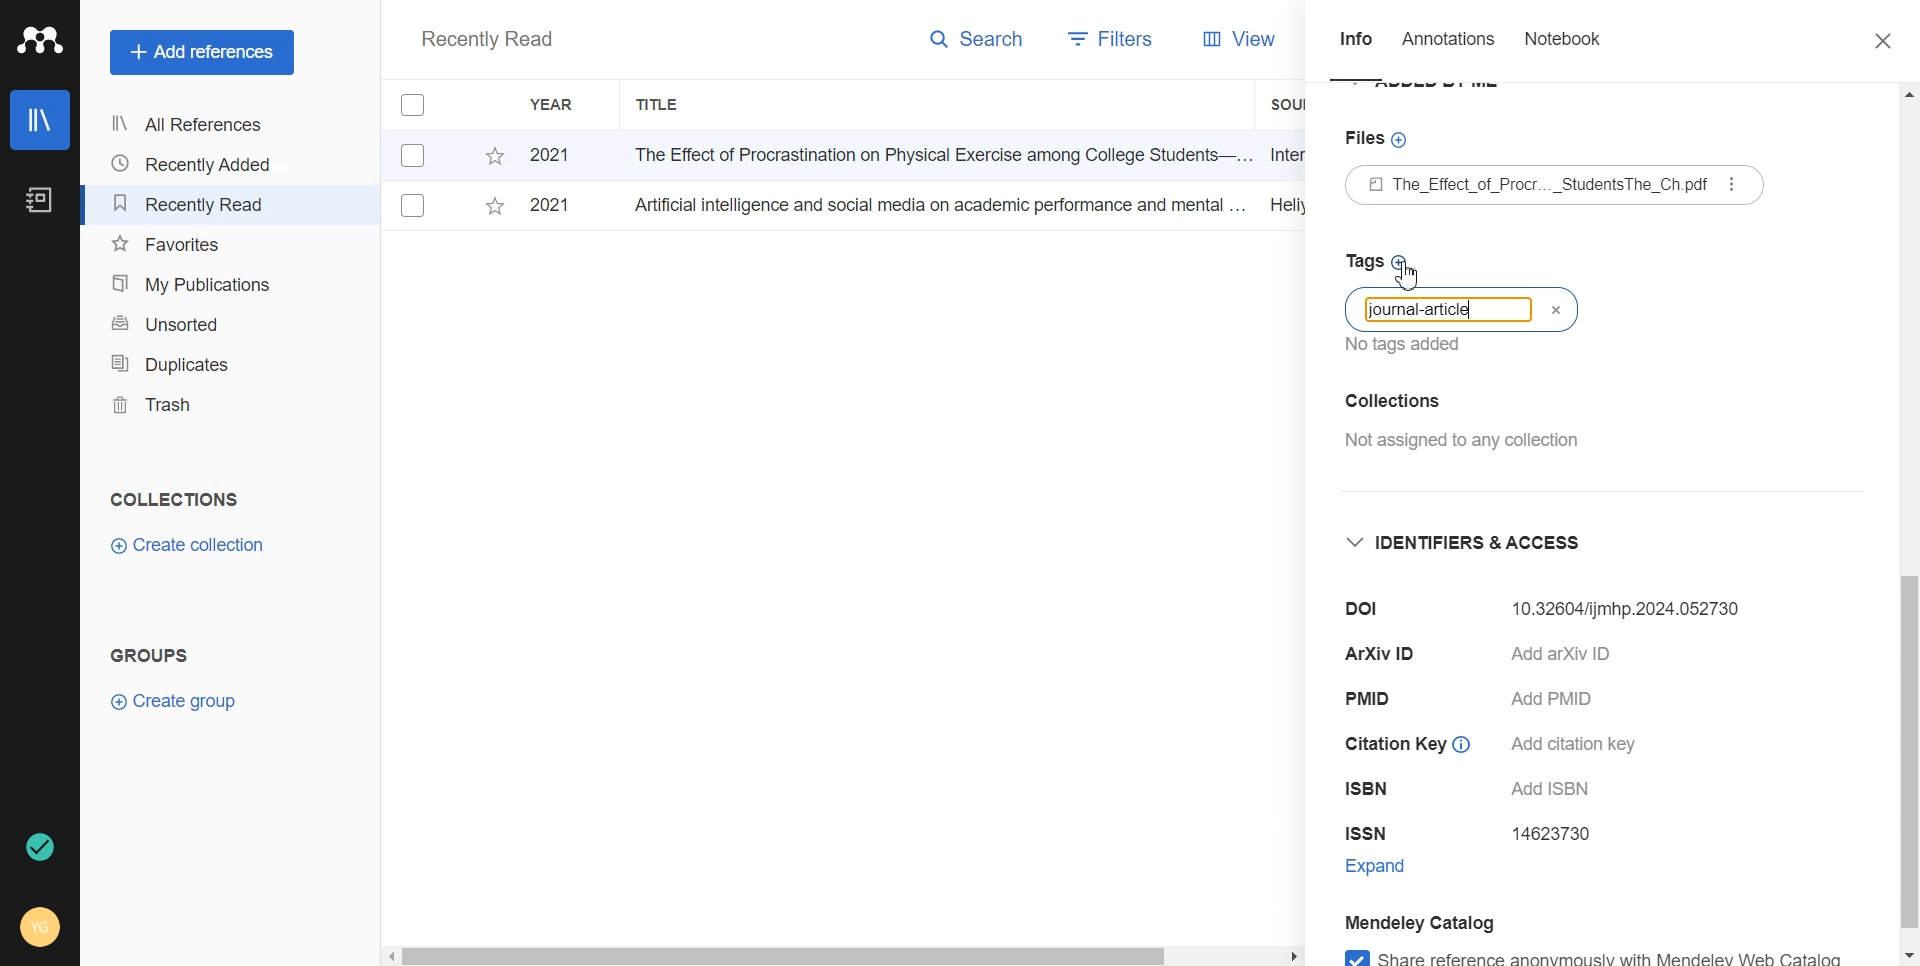 The width and height of the screenshot is (1920, 966). Describe the element at coordinates (175, 699) in the screenshot. I see `Create group` at that location.